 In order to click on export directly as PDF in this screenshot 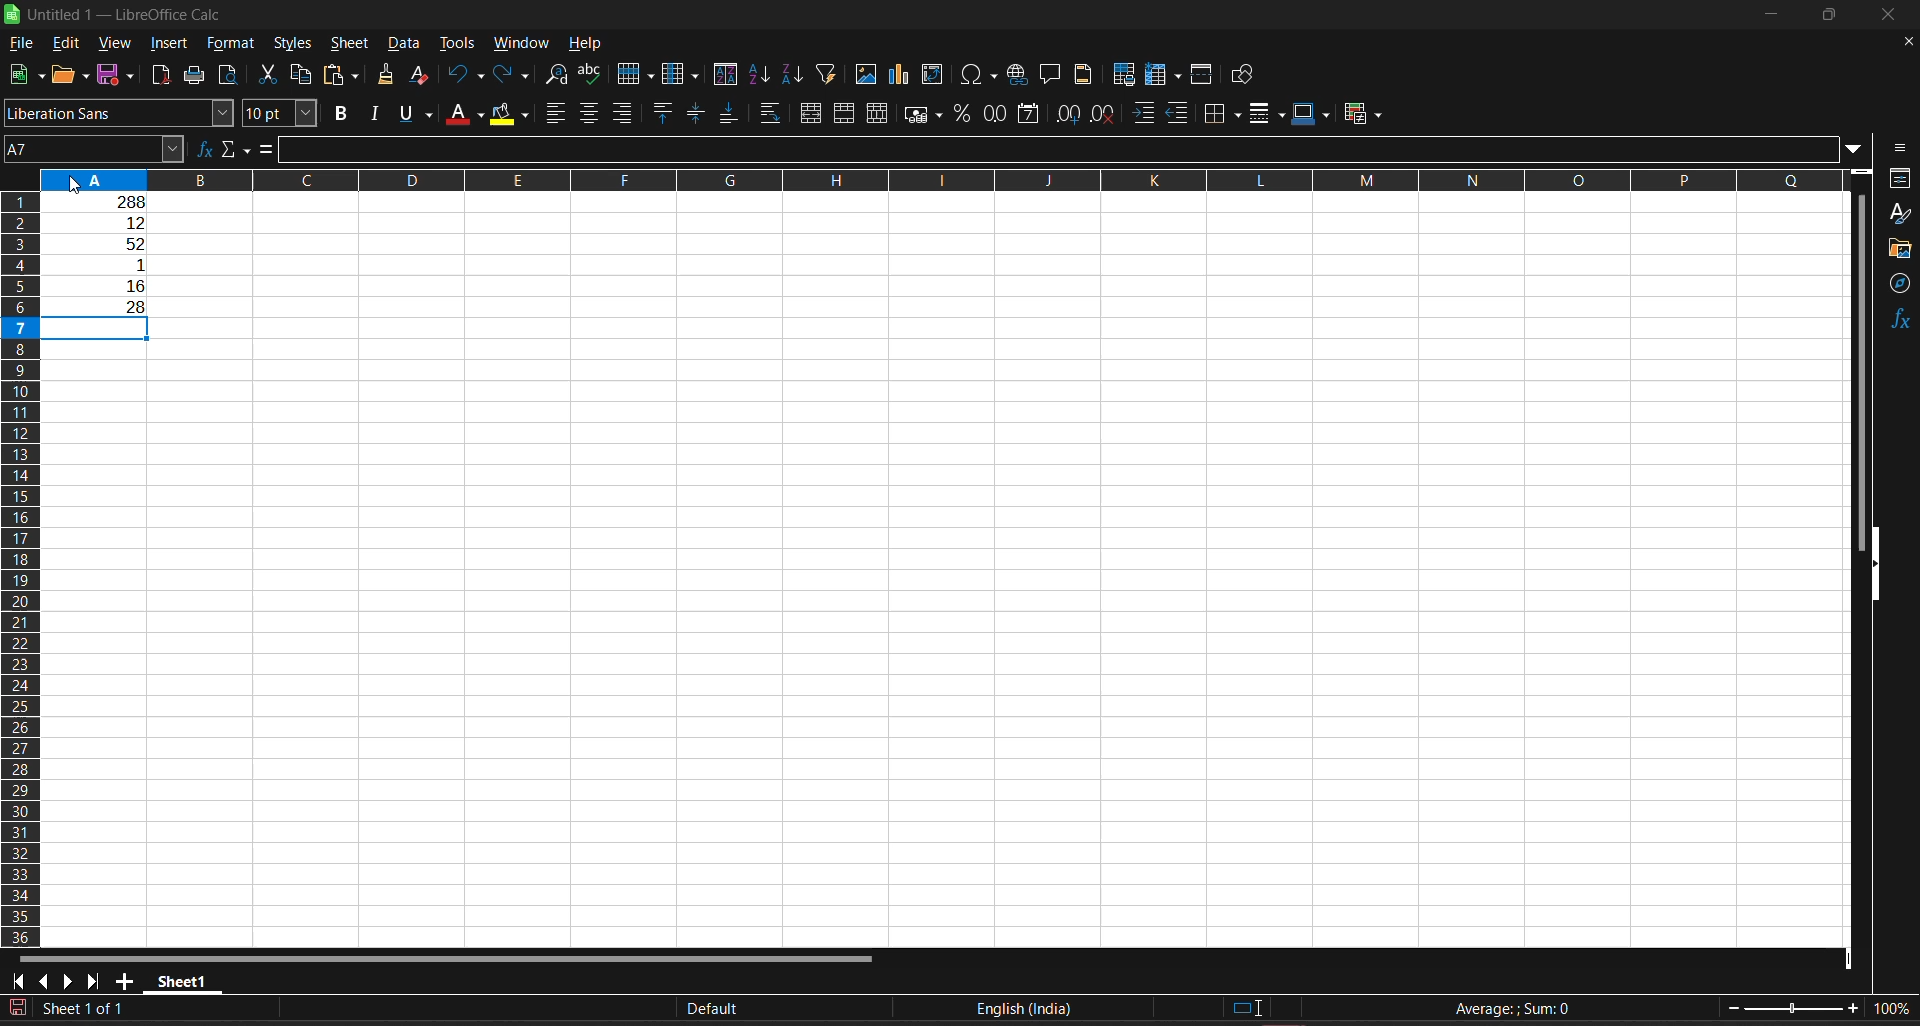, I will do `click(160, 77)`.